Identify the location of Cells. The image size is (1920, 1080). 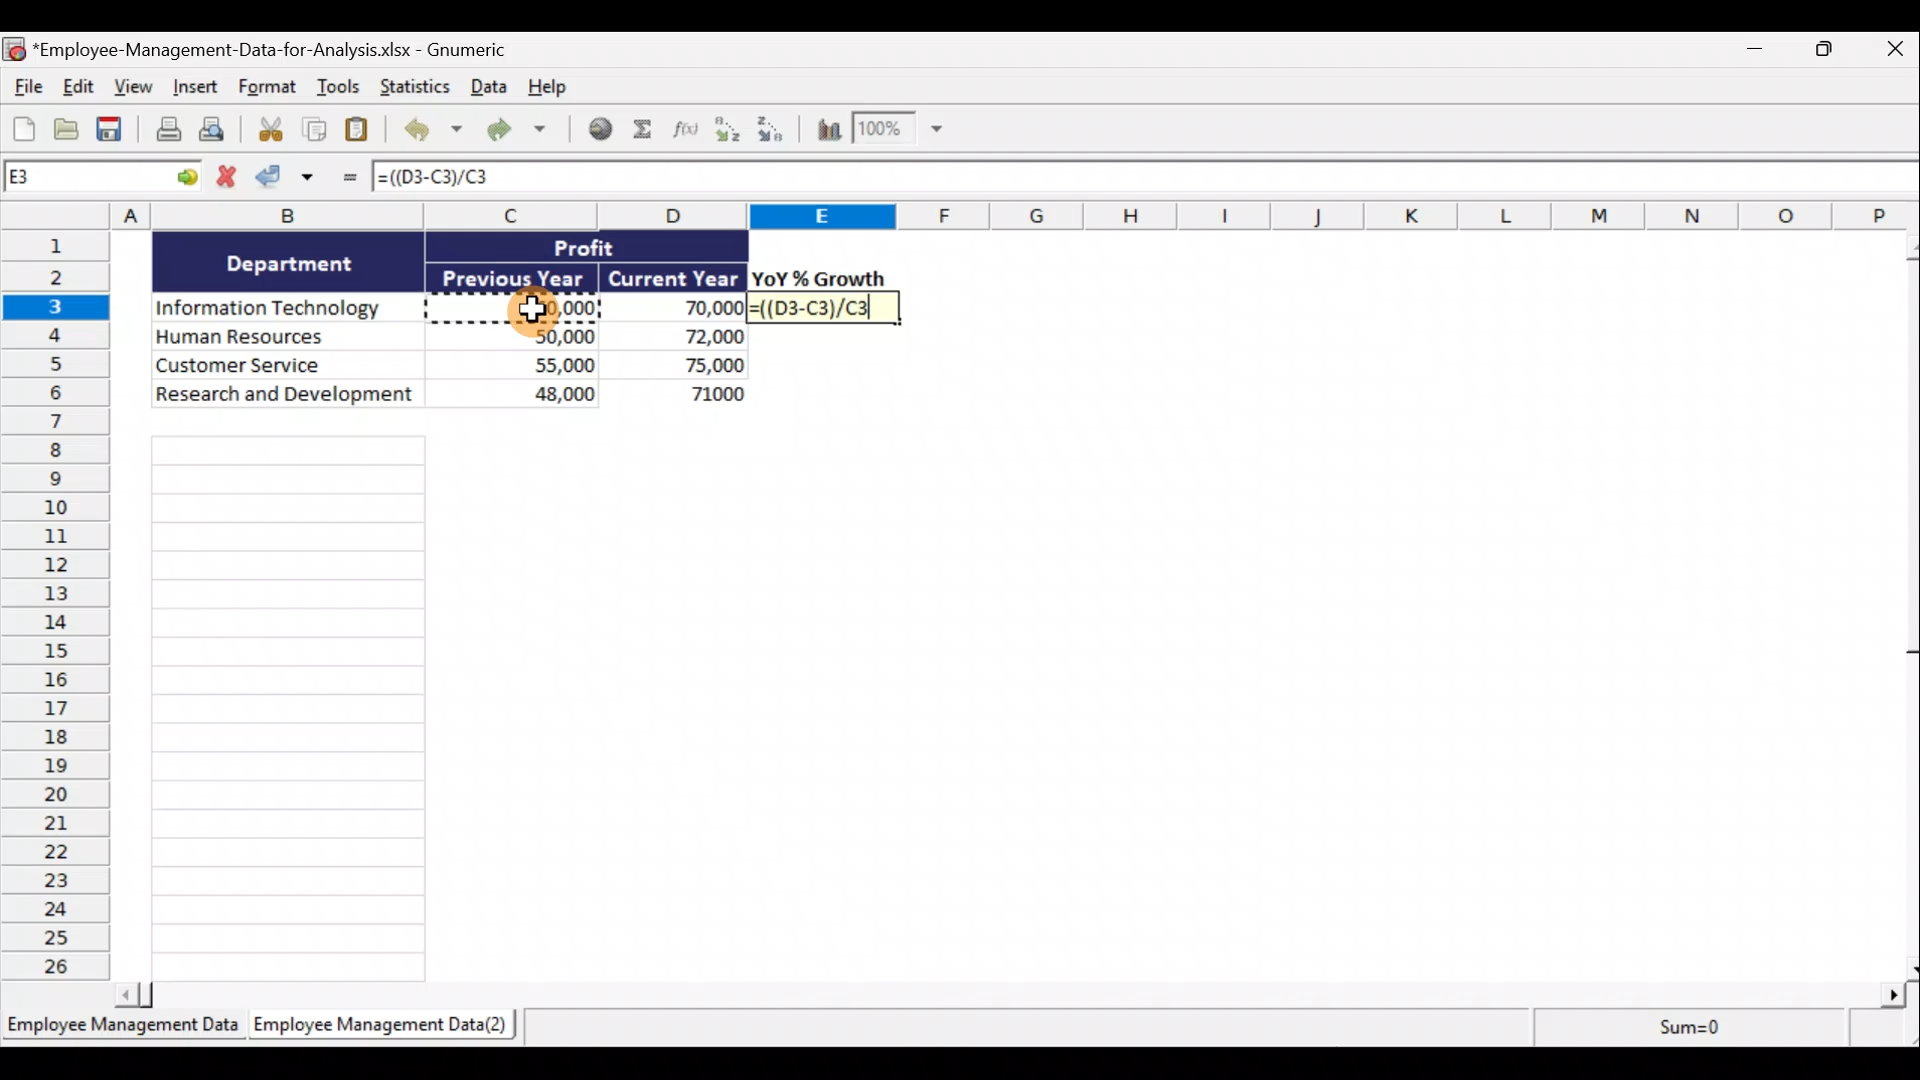
(290, 708).